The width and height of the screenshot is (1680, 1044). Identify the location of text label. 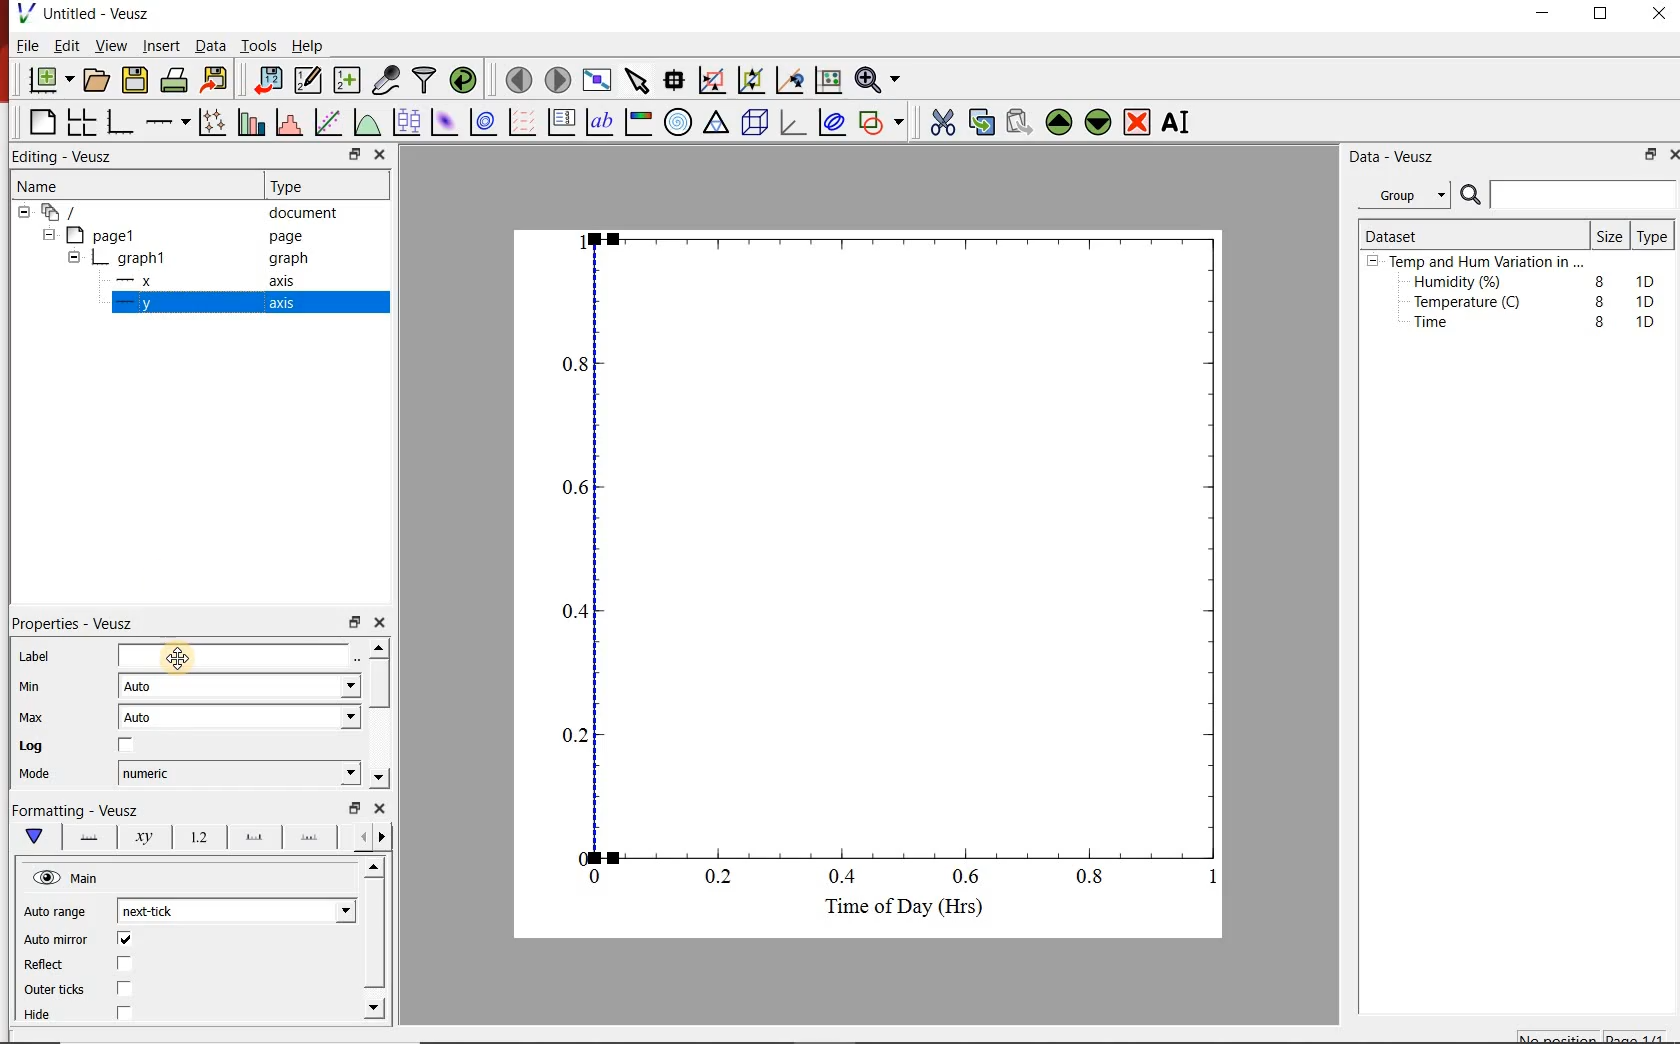
(604, 121).